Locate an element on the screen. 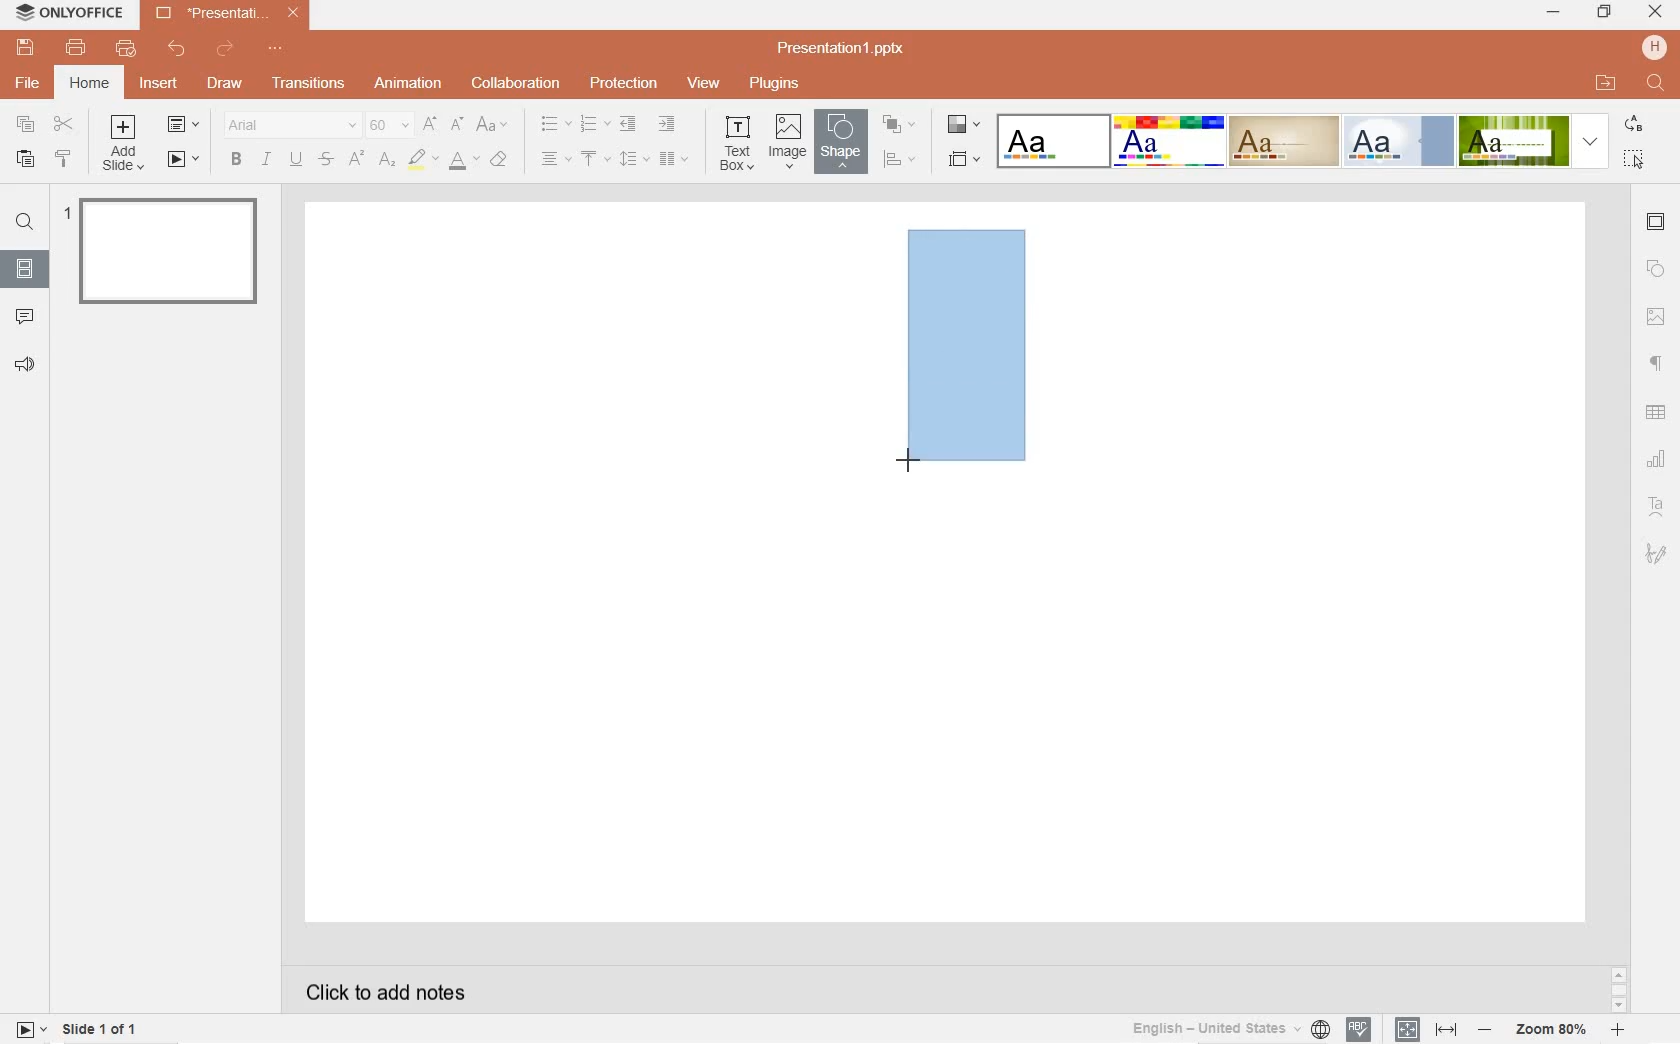  English - United States is located at coordinates (1228, 1029).